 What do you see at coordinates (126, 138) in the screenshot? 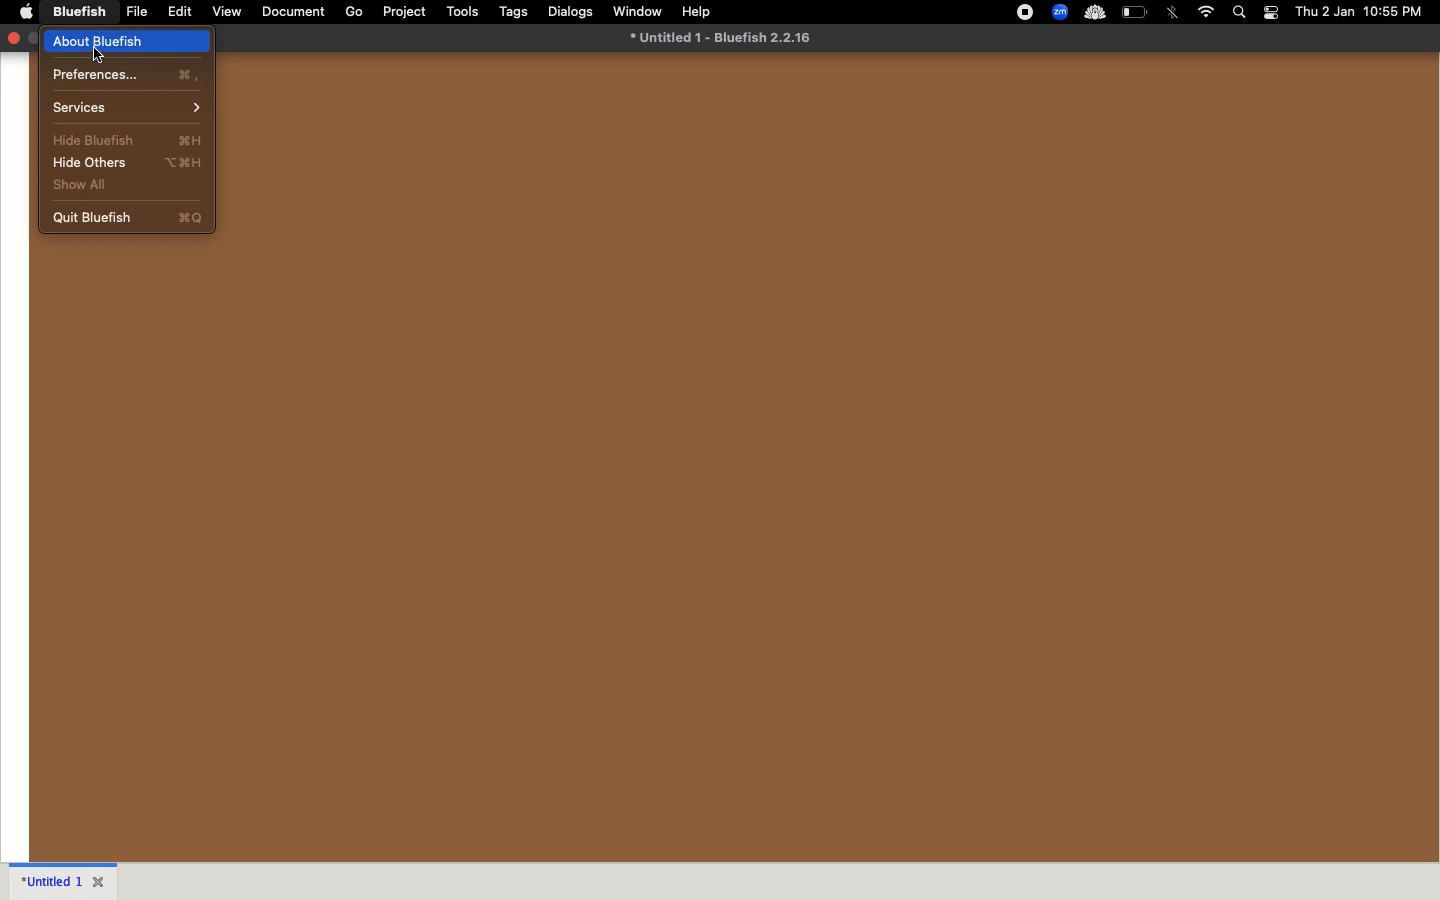
I see `hide bluefish` at bounding box center [126, 138].